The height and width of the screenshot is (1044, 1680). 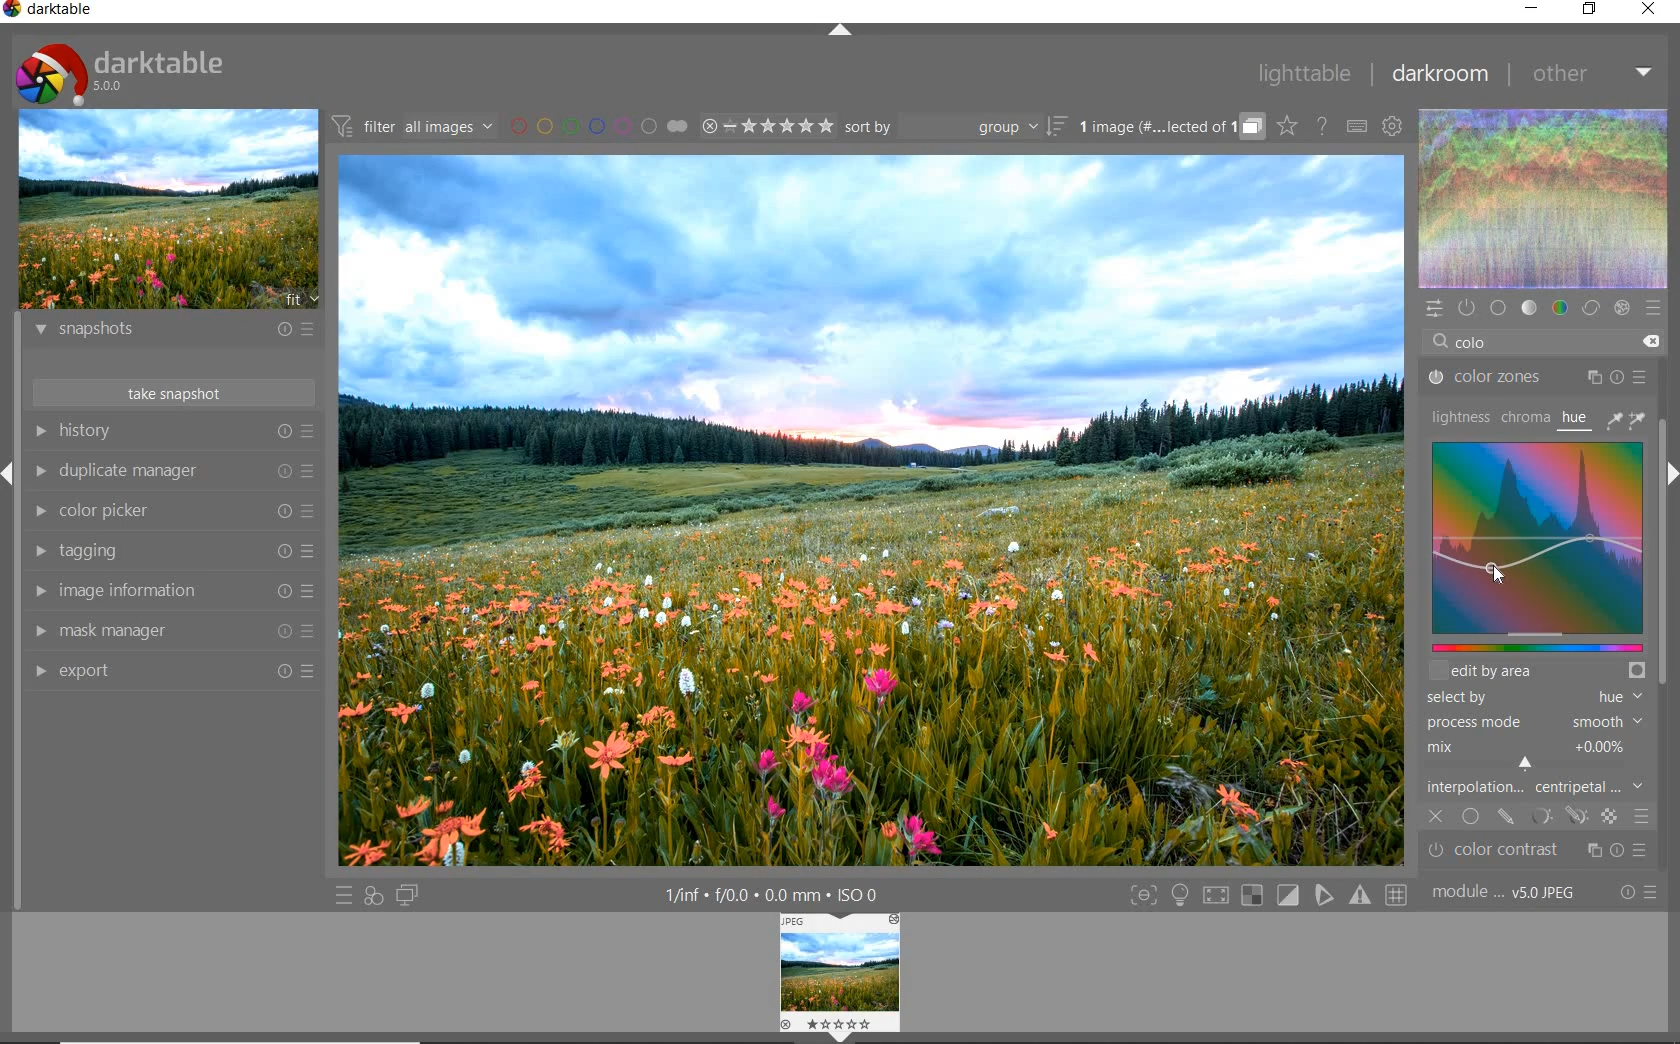 What do you see at coordinates (1390, 126) in the screenshot?
I see `show global preferences` at bounding box center [1390, 126].